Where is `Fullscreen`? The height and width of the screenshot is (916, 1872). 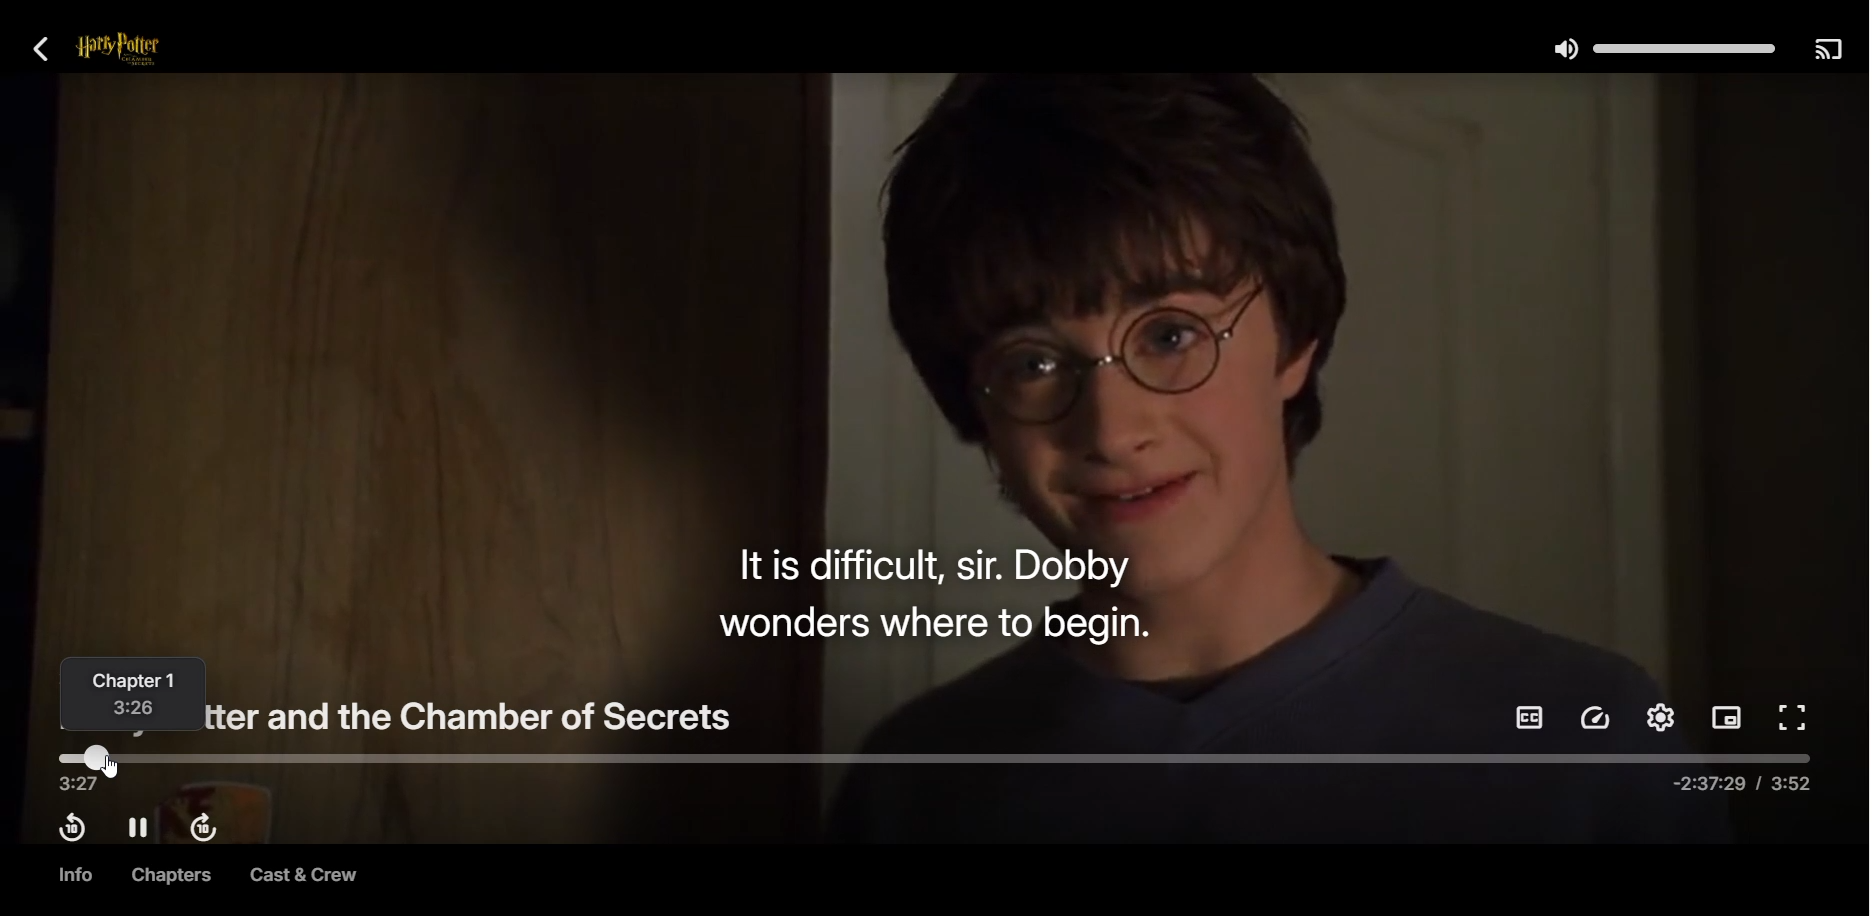
Fullscreen is located at coordinates (1795, 719).